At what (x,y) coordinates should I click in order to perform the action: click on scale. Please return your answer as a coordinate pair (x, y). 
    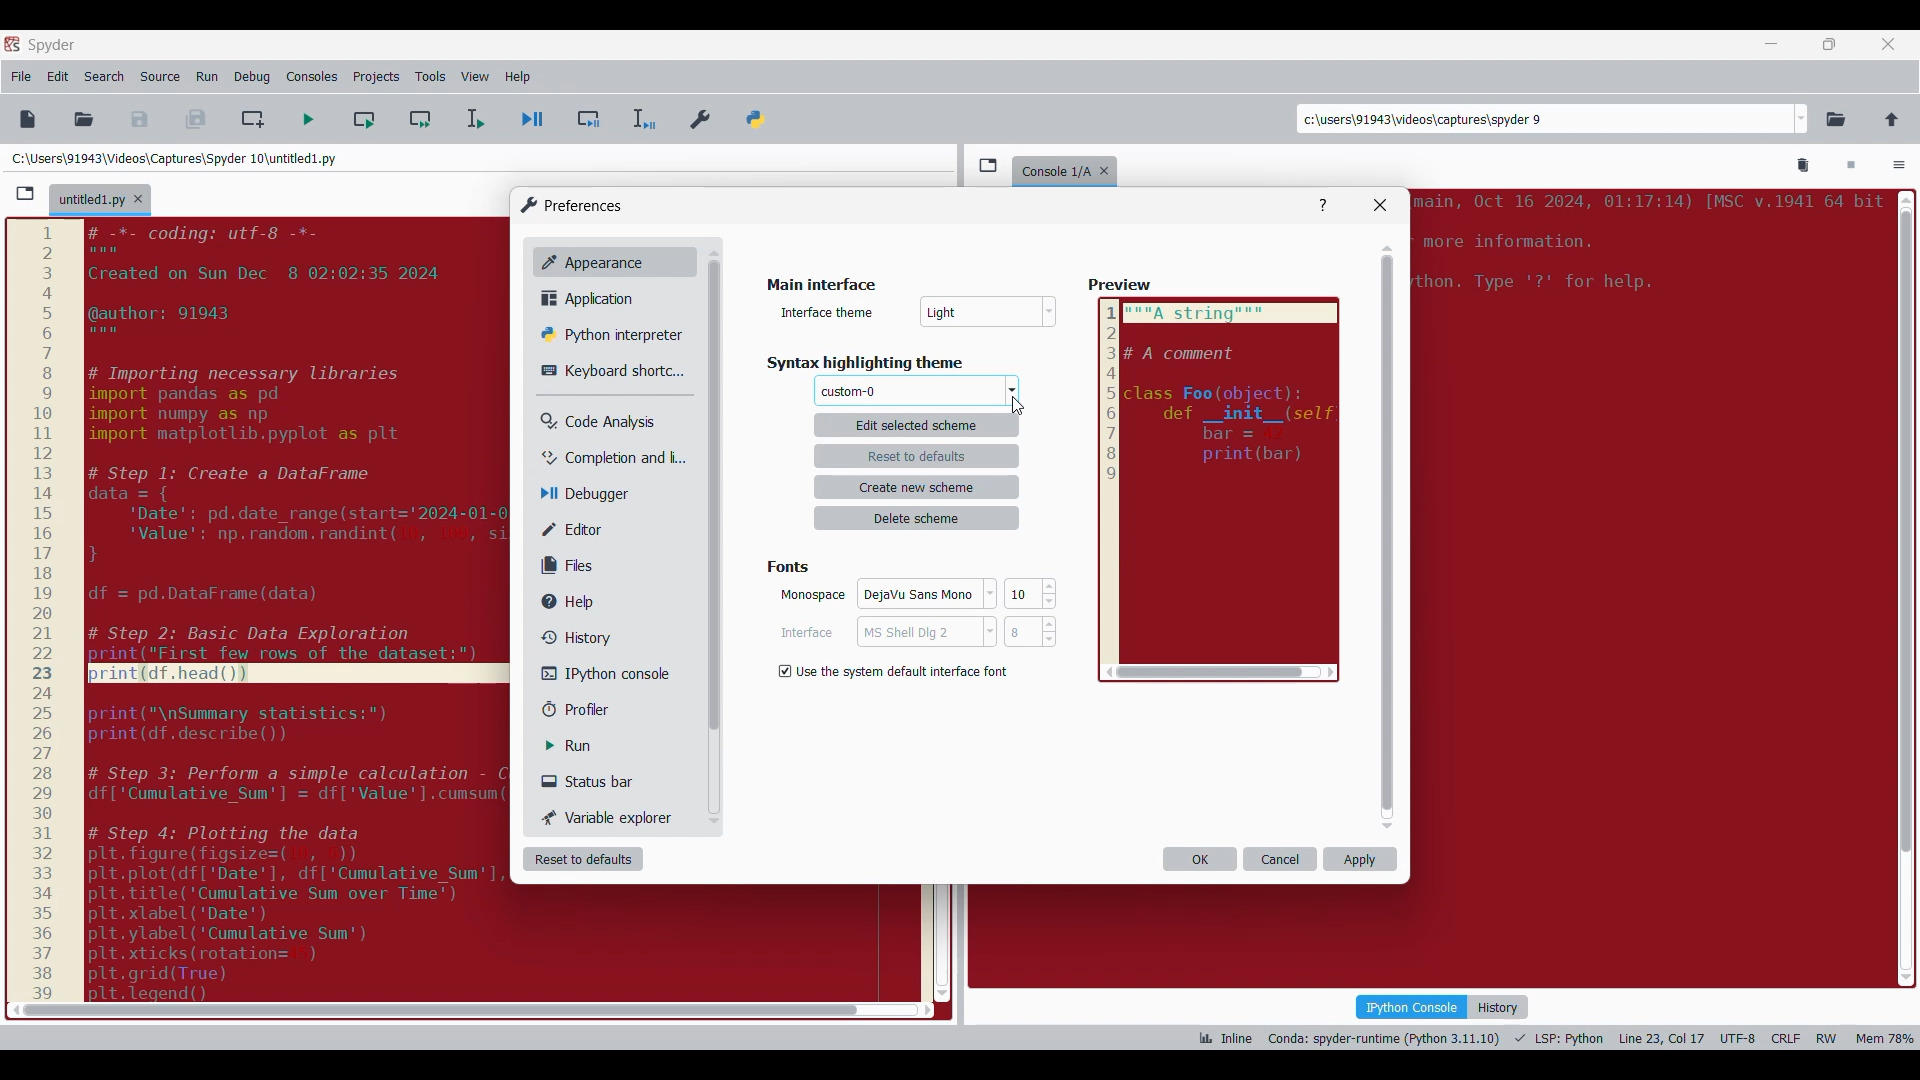
    Looking at the image, I should click on (42, 610).